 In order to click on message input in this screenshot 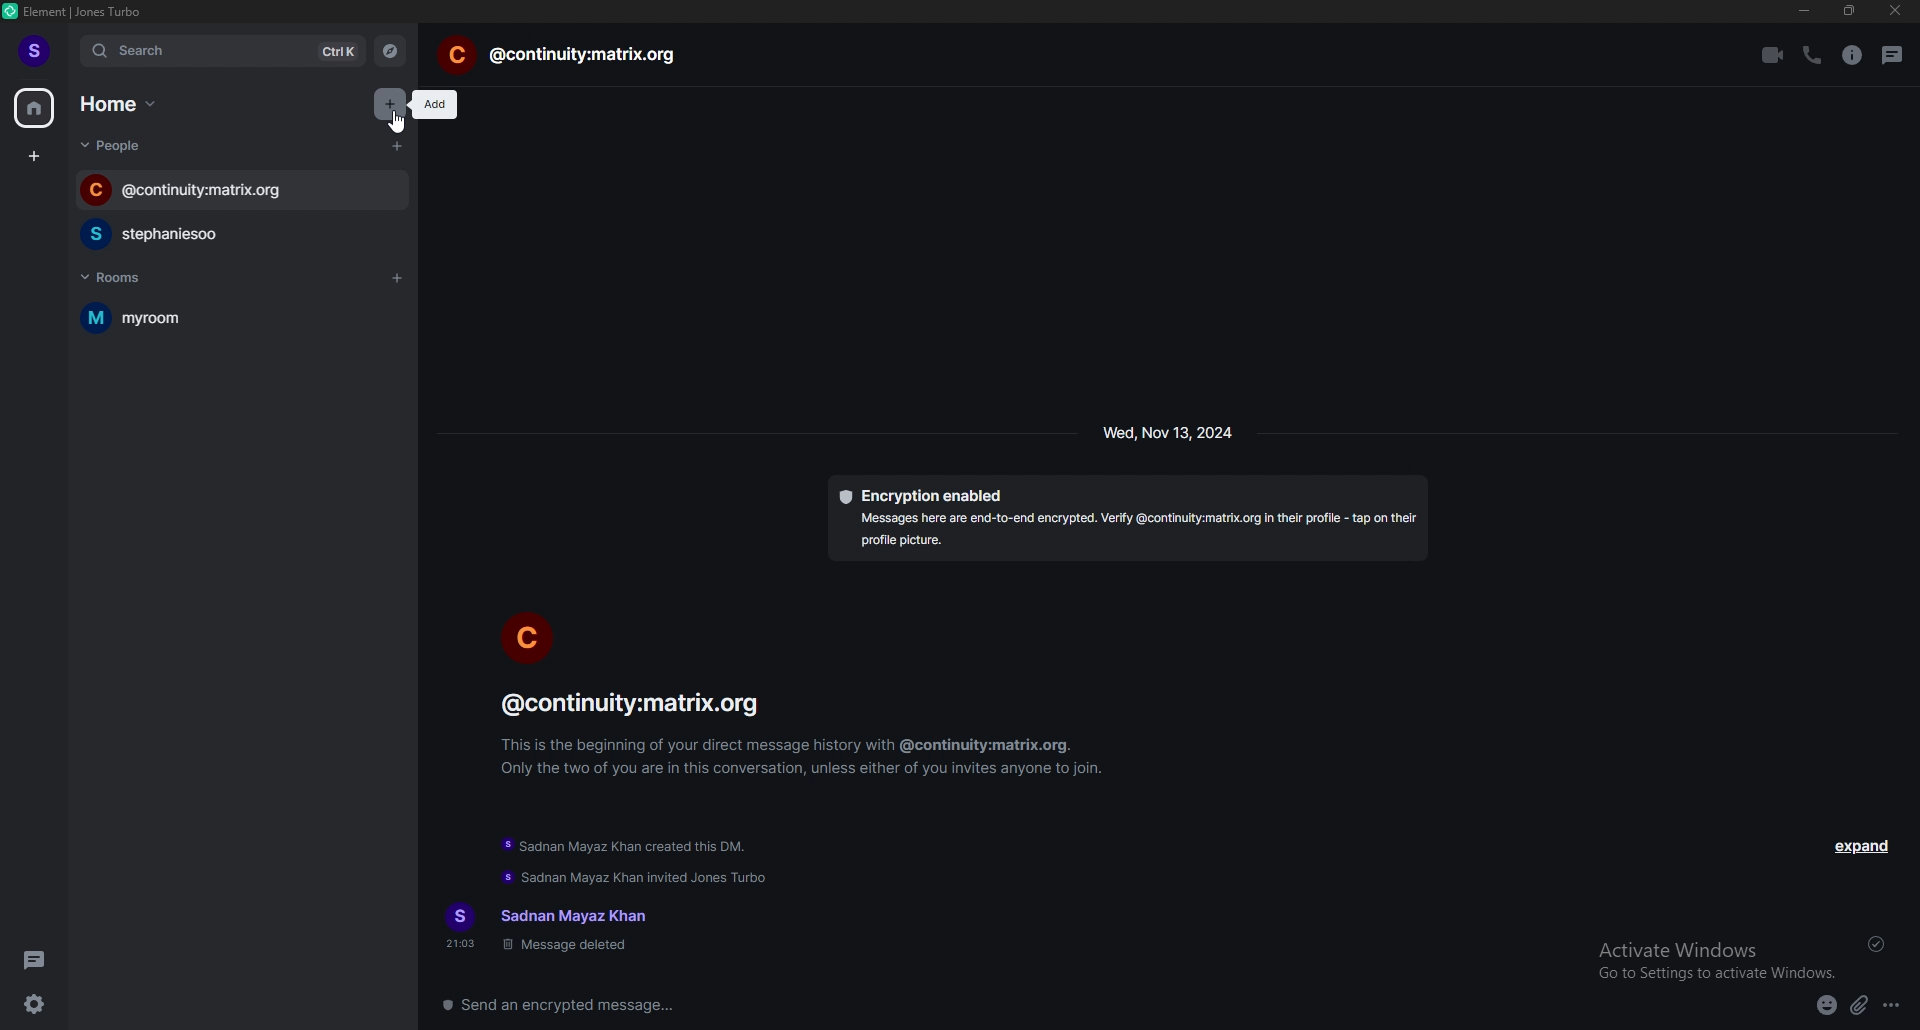, I will do `click(860, 1004)`.